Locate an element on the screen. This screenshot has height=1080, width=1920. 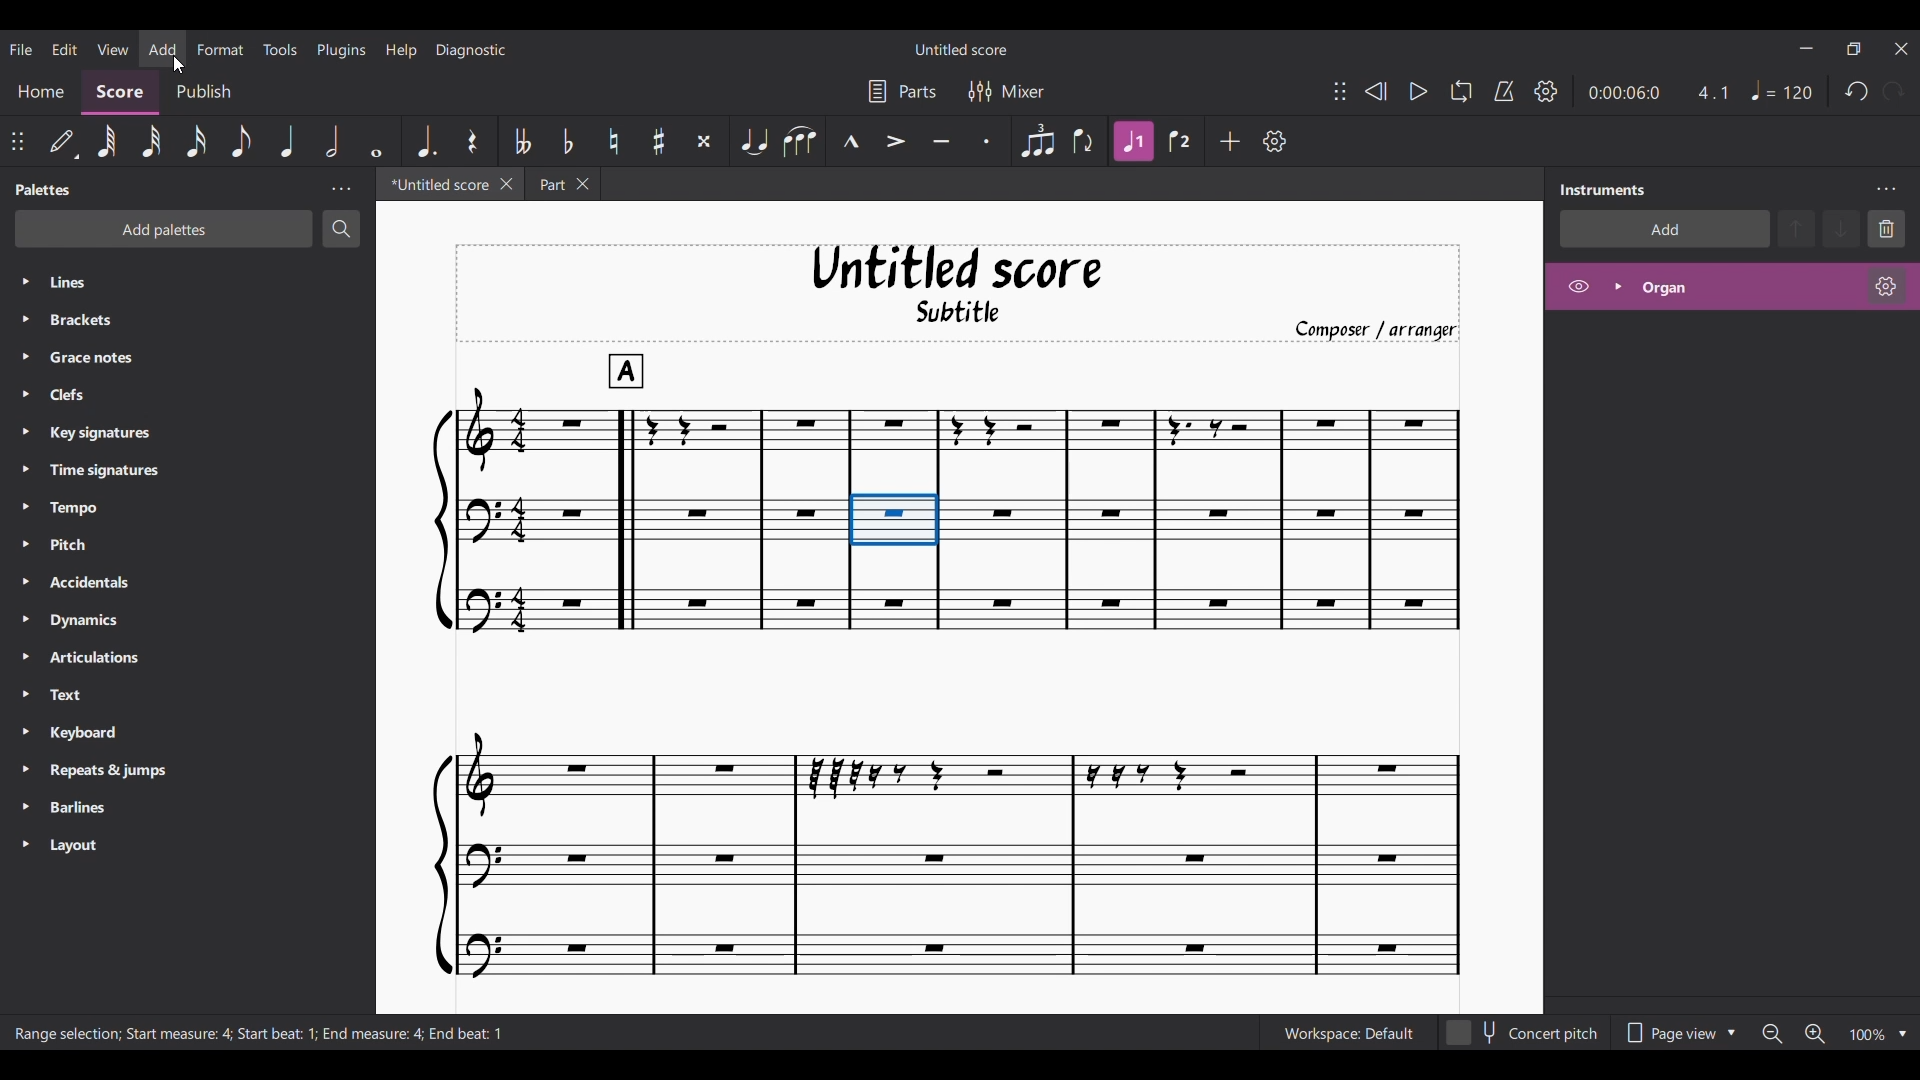
Metronome is located at coordinates (1503, 92).